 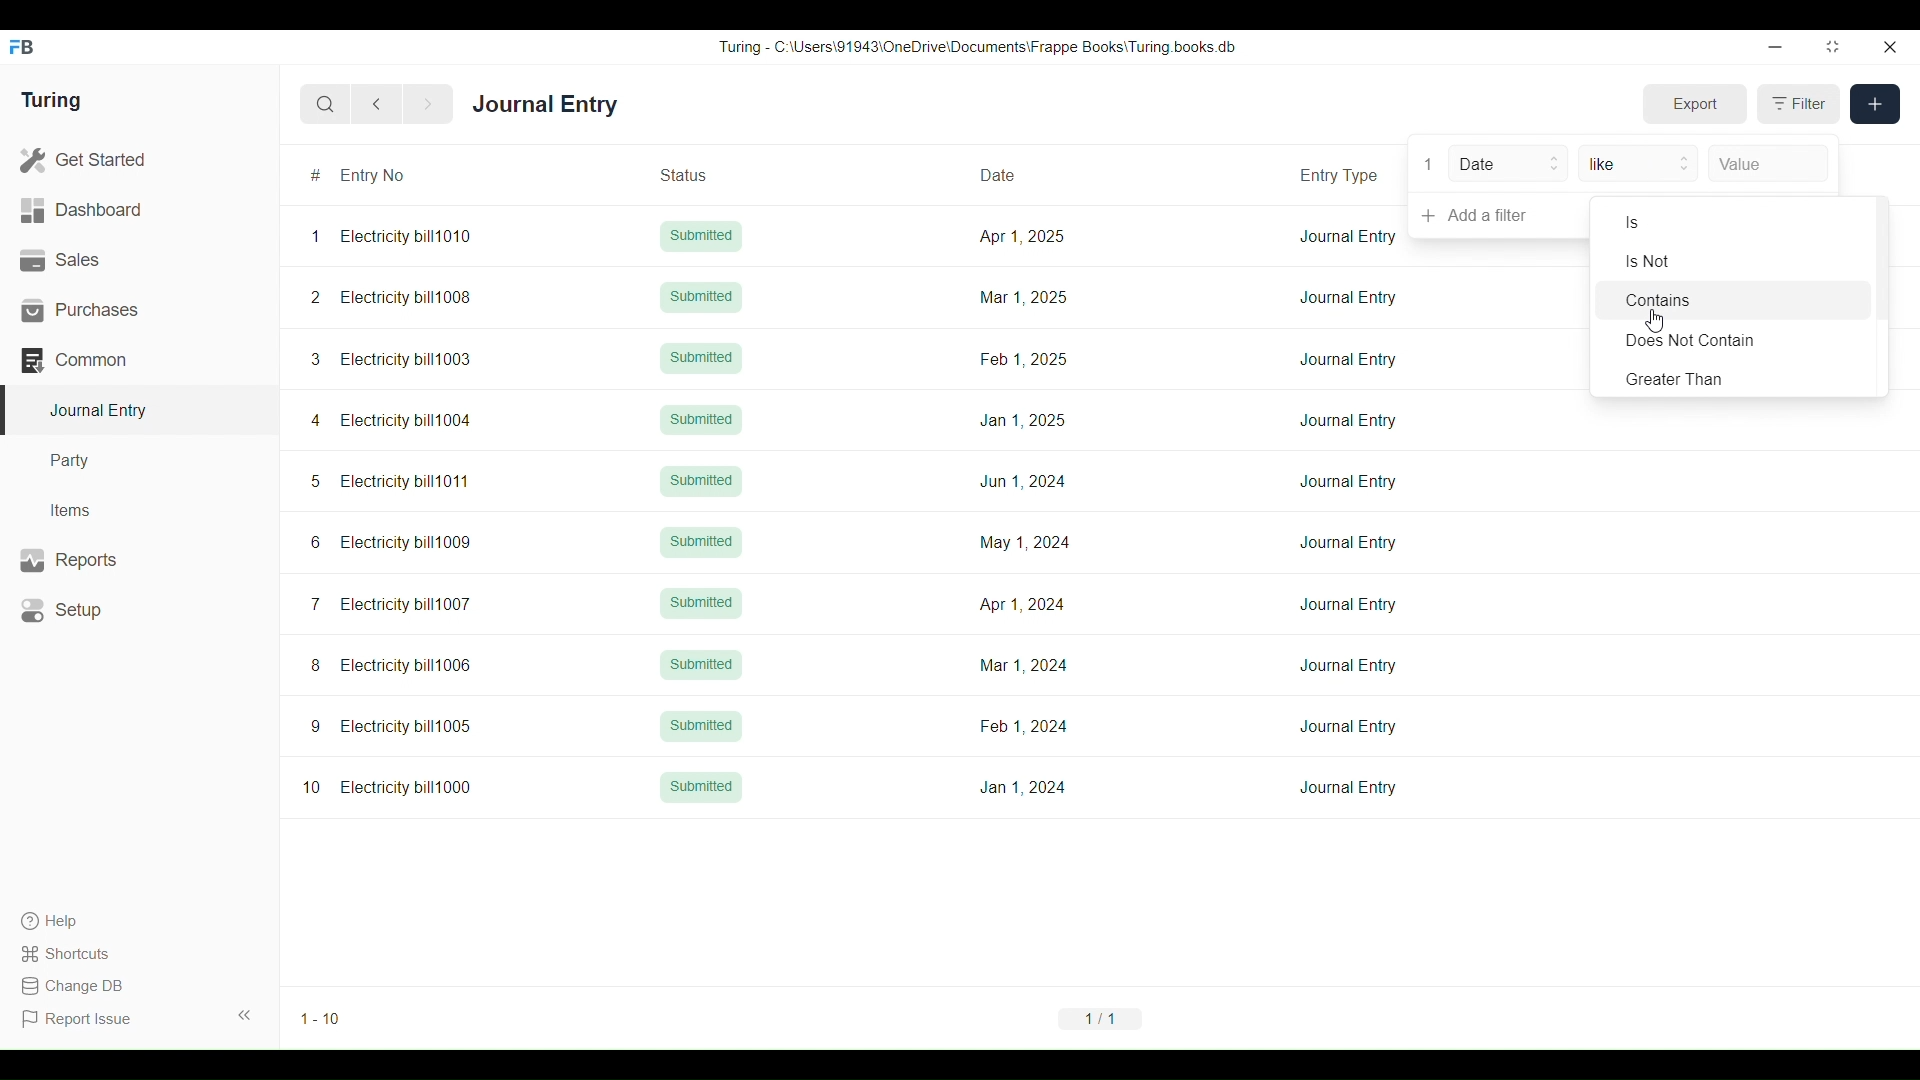 What do you see at coordinates (139, 461) in the screenshot?
I see `Party` at bounding box center [139, 461].